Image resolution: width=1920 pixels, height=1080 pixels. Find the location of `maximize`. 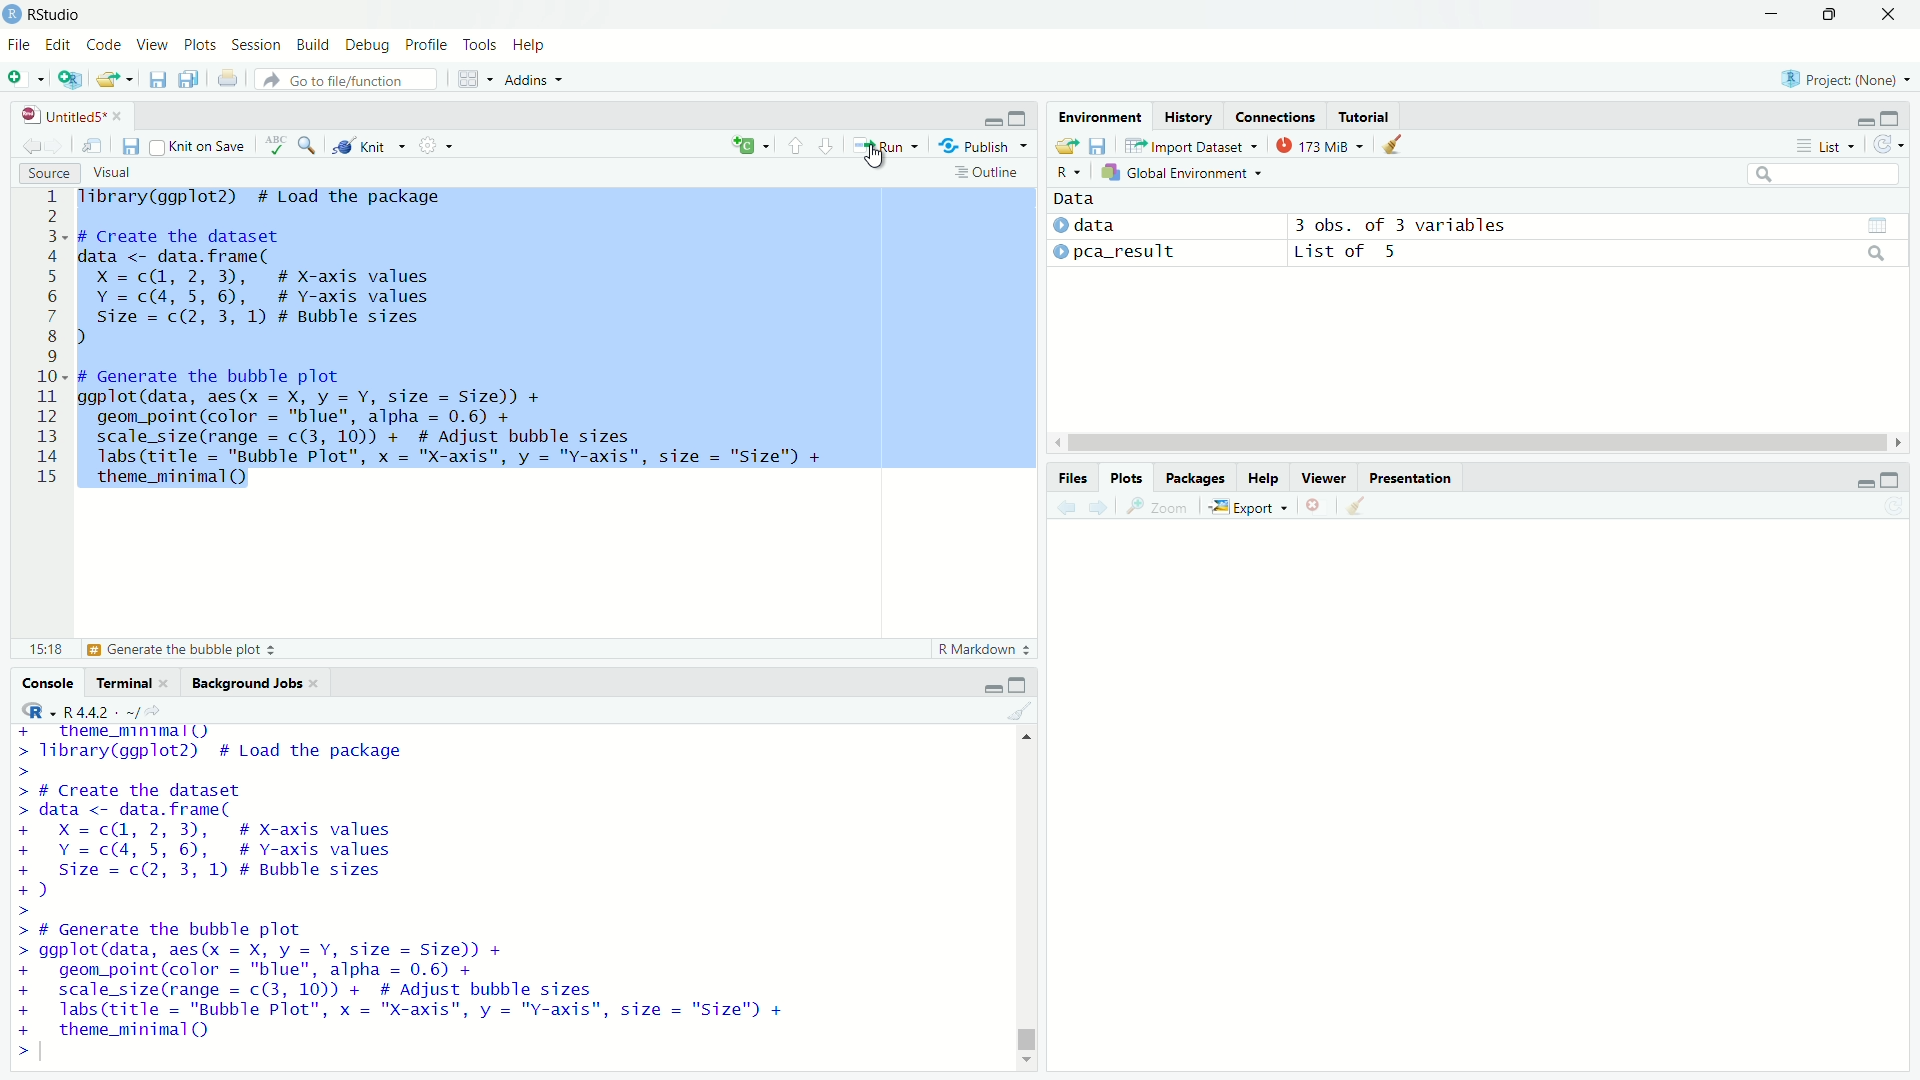

maximize is located at coordinates (1022, 116).